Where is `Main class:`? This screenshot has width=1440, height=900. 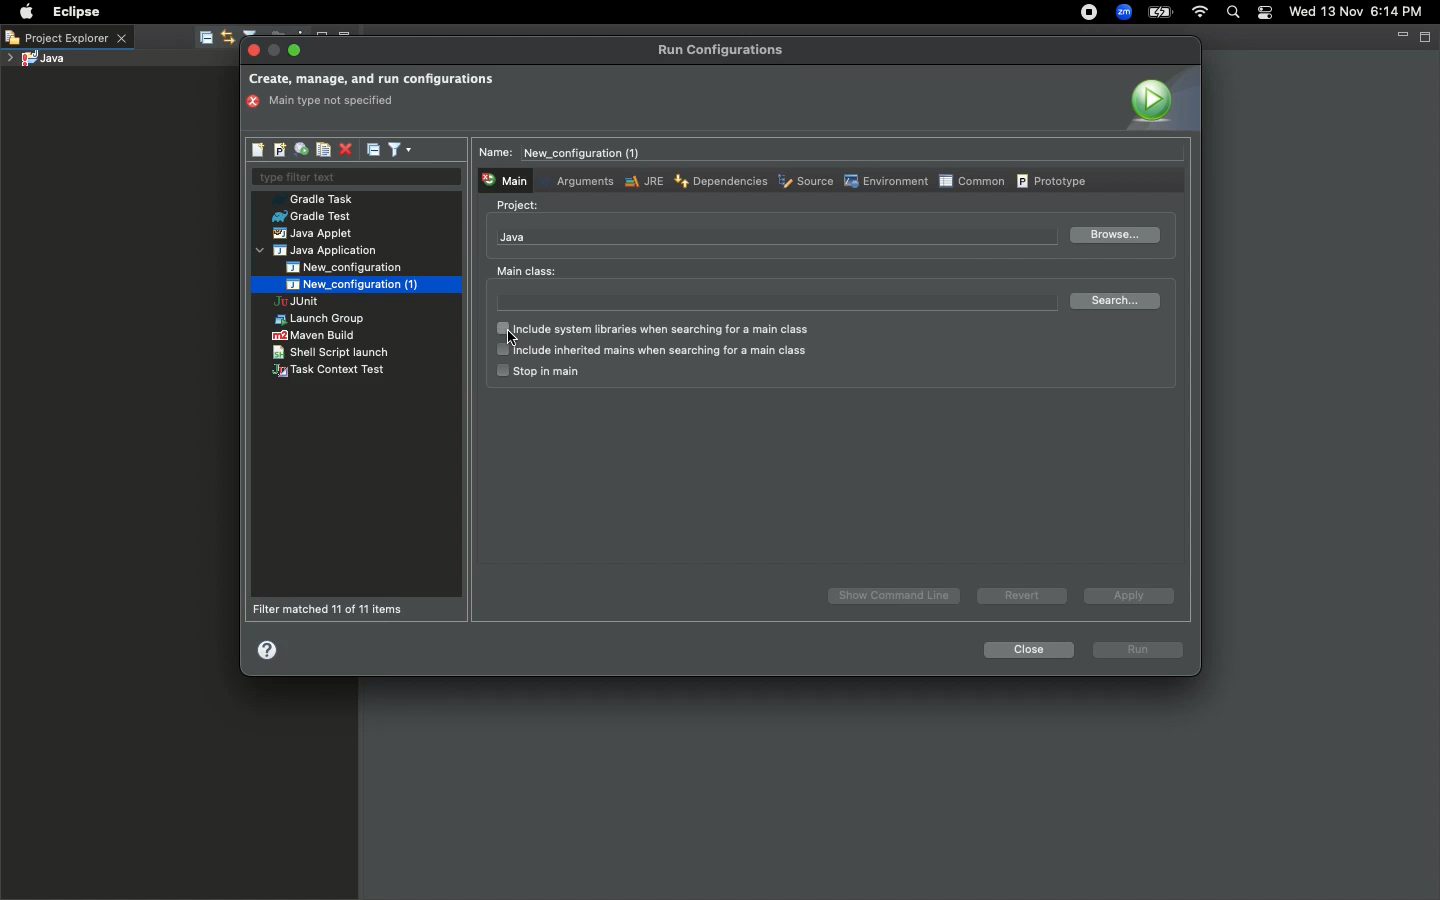
Main class: is located at coordinates (526, 271).